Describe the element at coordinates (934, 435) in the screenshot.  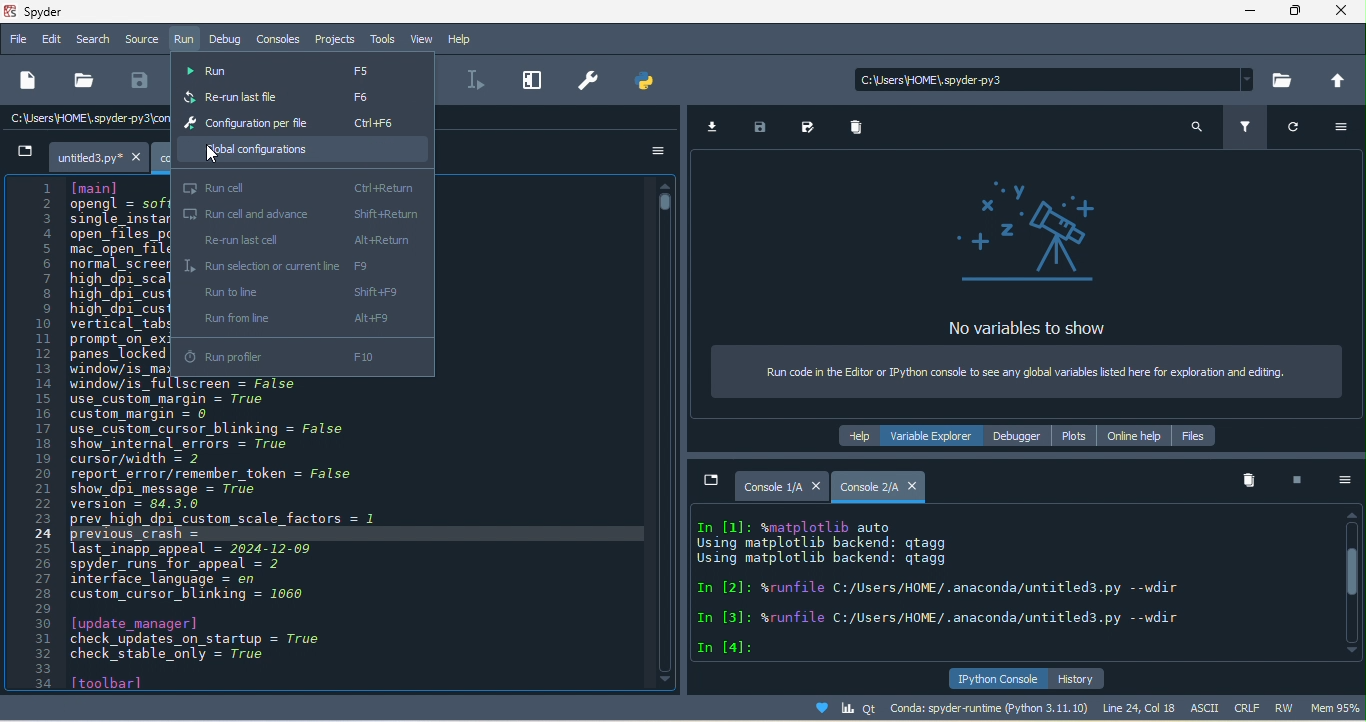
I see `variable explorer` at that location.